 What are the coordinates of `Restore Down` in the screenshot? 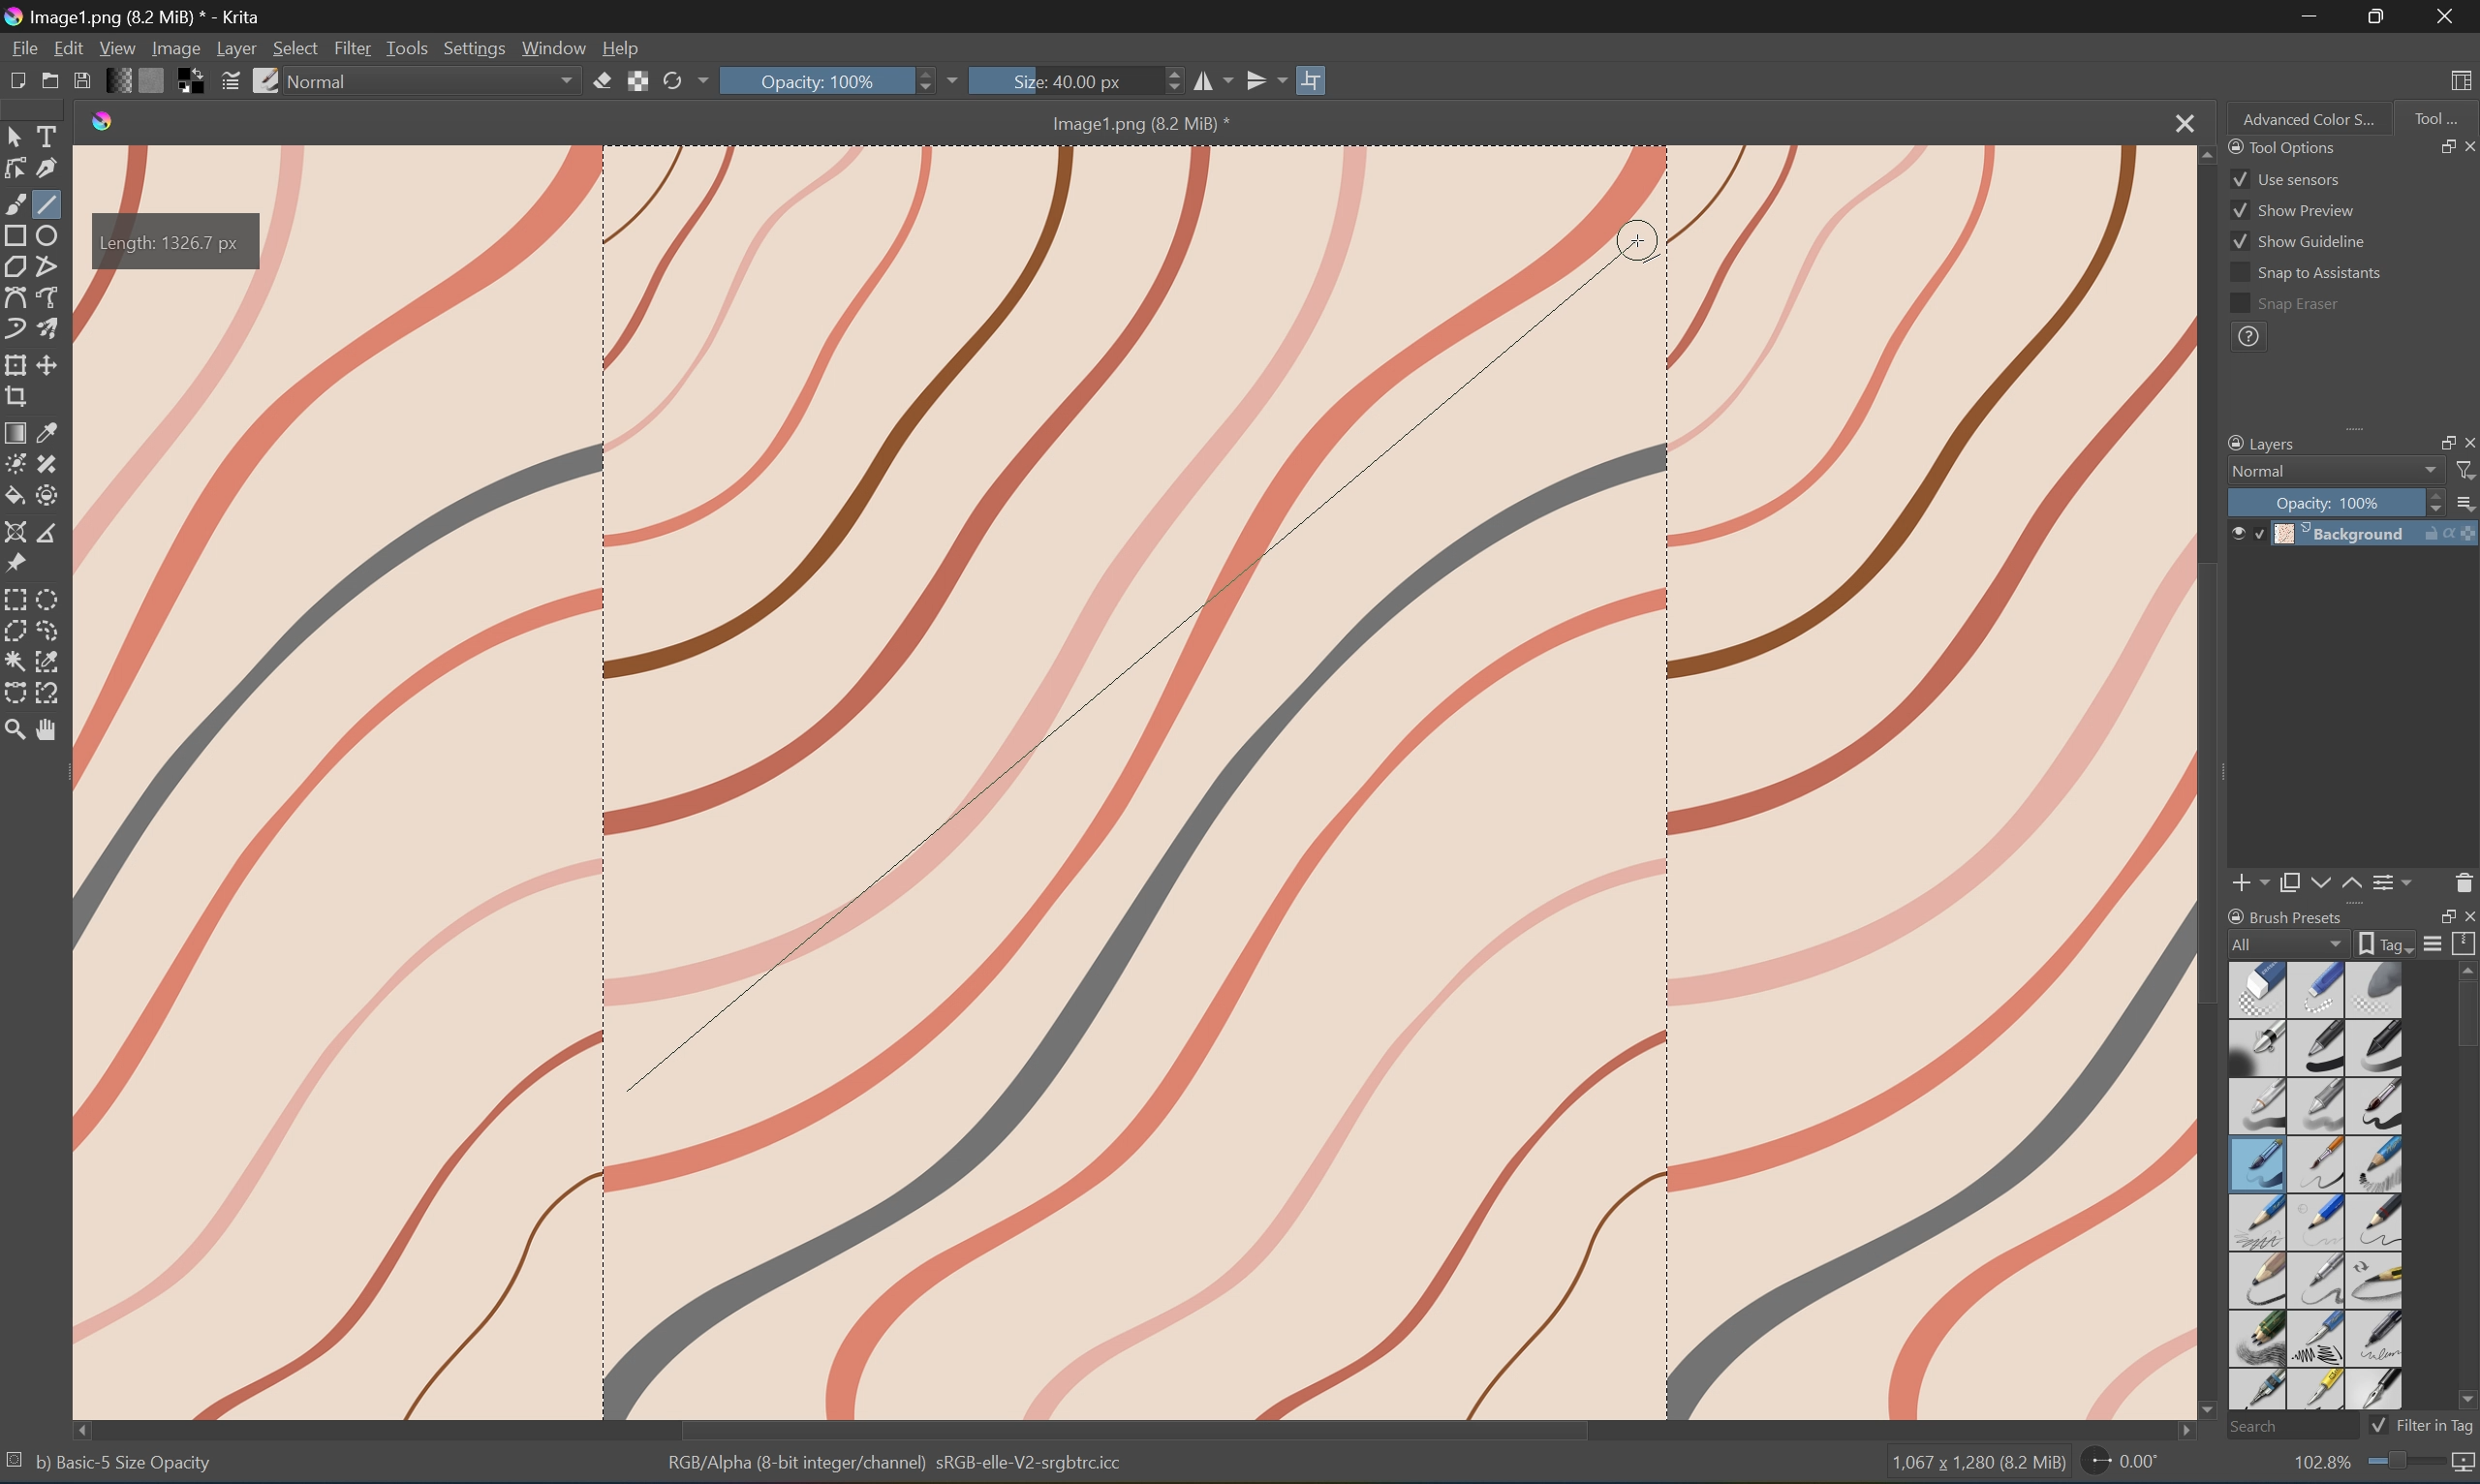 It's located at (2438, 916).